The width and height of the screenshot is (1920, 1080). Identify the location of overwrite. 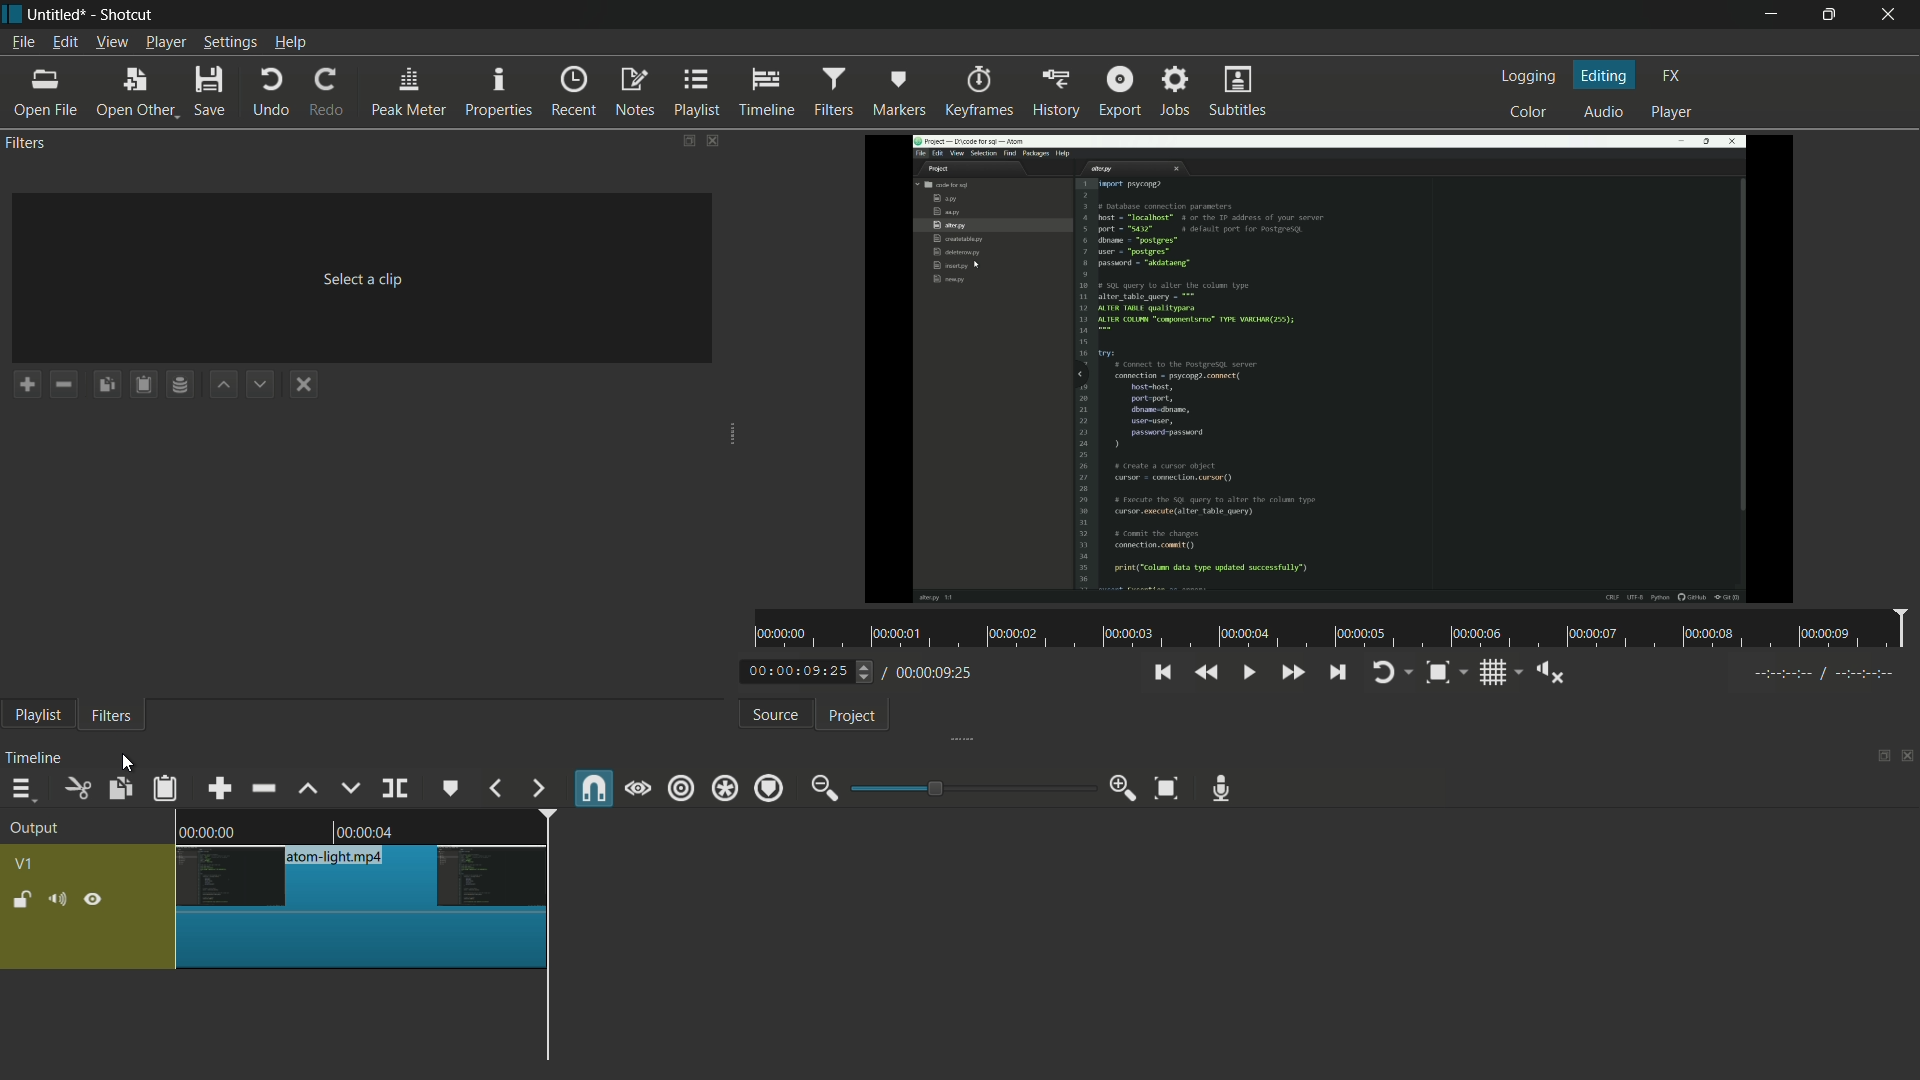
(350, 788).